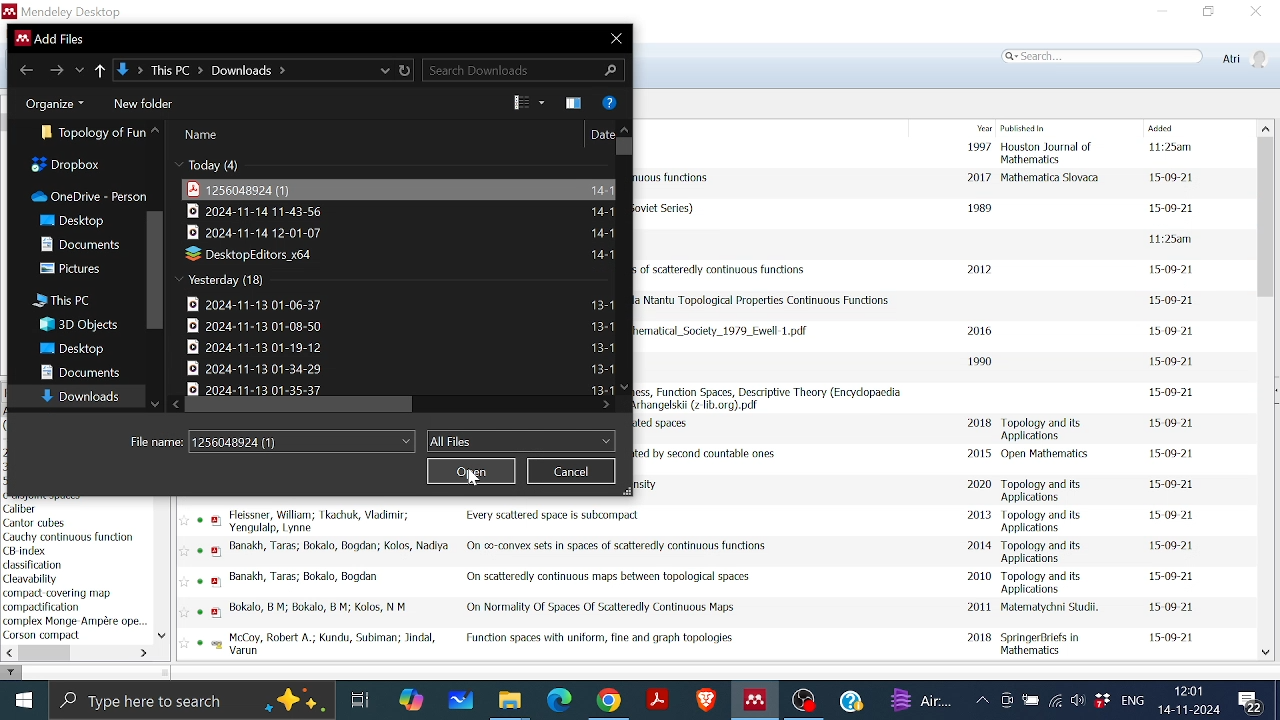 The image size is (1280, 720). Describe the element at coordinates (101, 69) in the screenshot. I see `Up to previous folder` at that location.